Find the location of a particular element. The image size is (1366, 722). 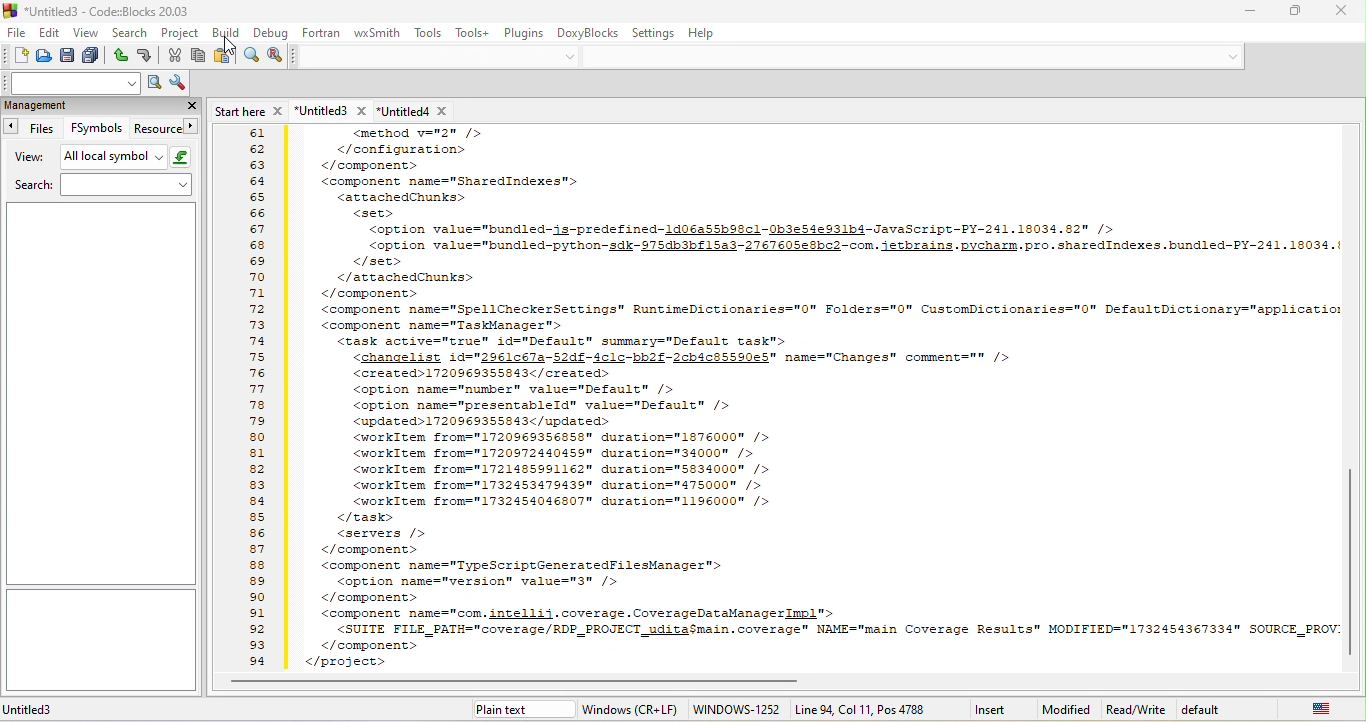

vertical scroll bar is located at coordinates (1353, 557).